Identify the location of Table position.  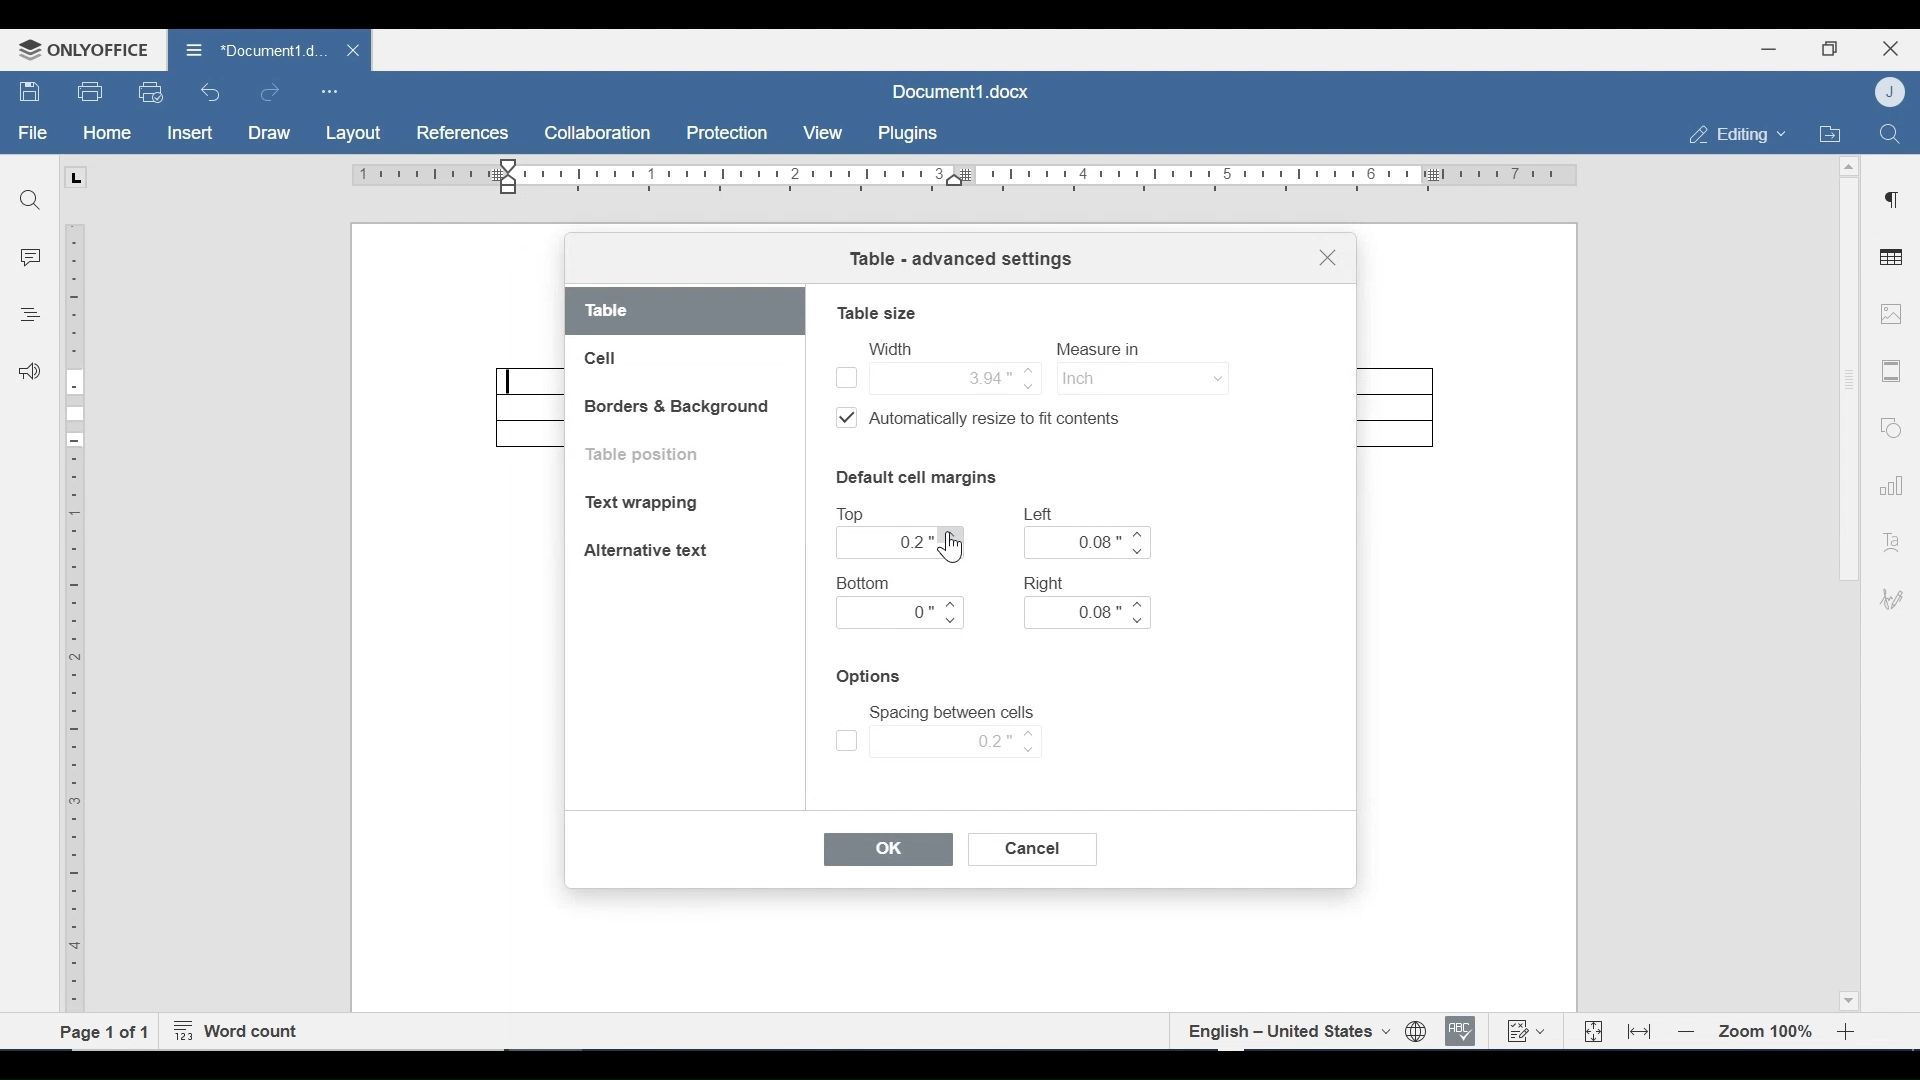
(648, 455).